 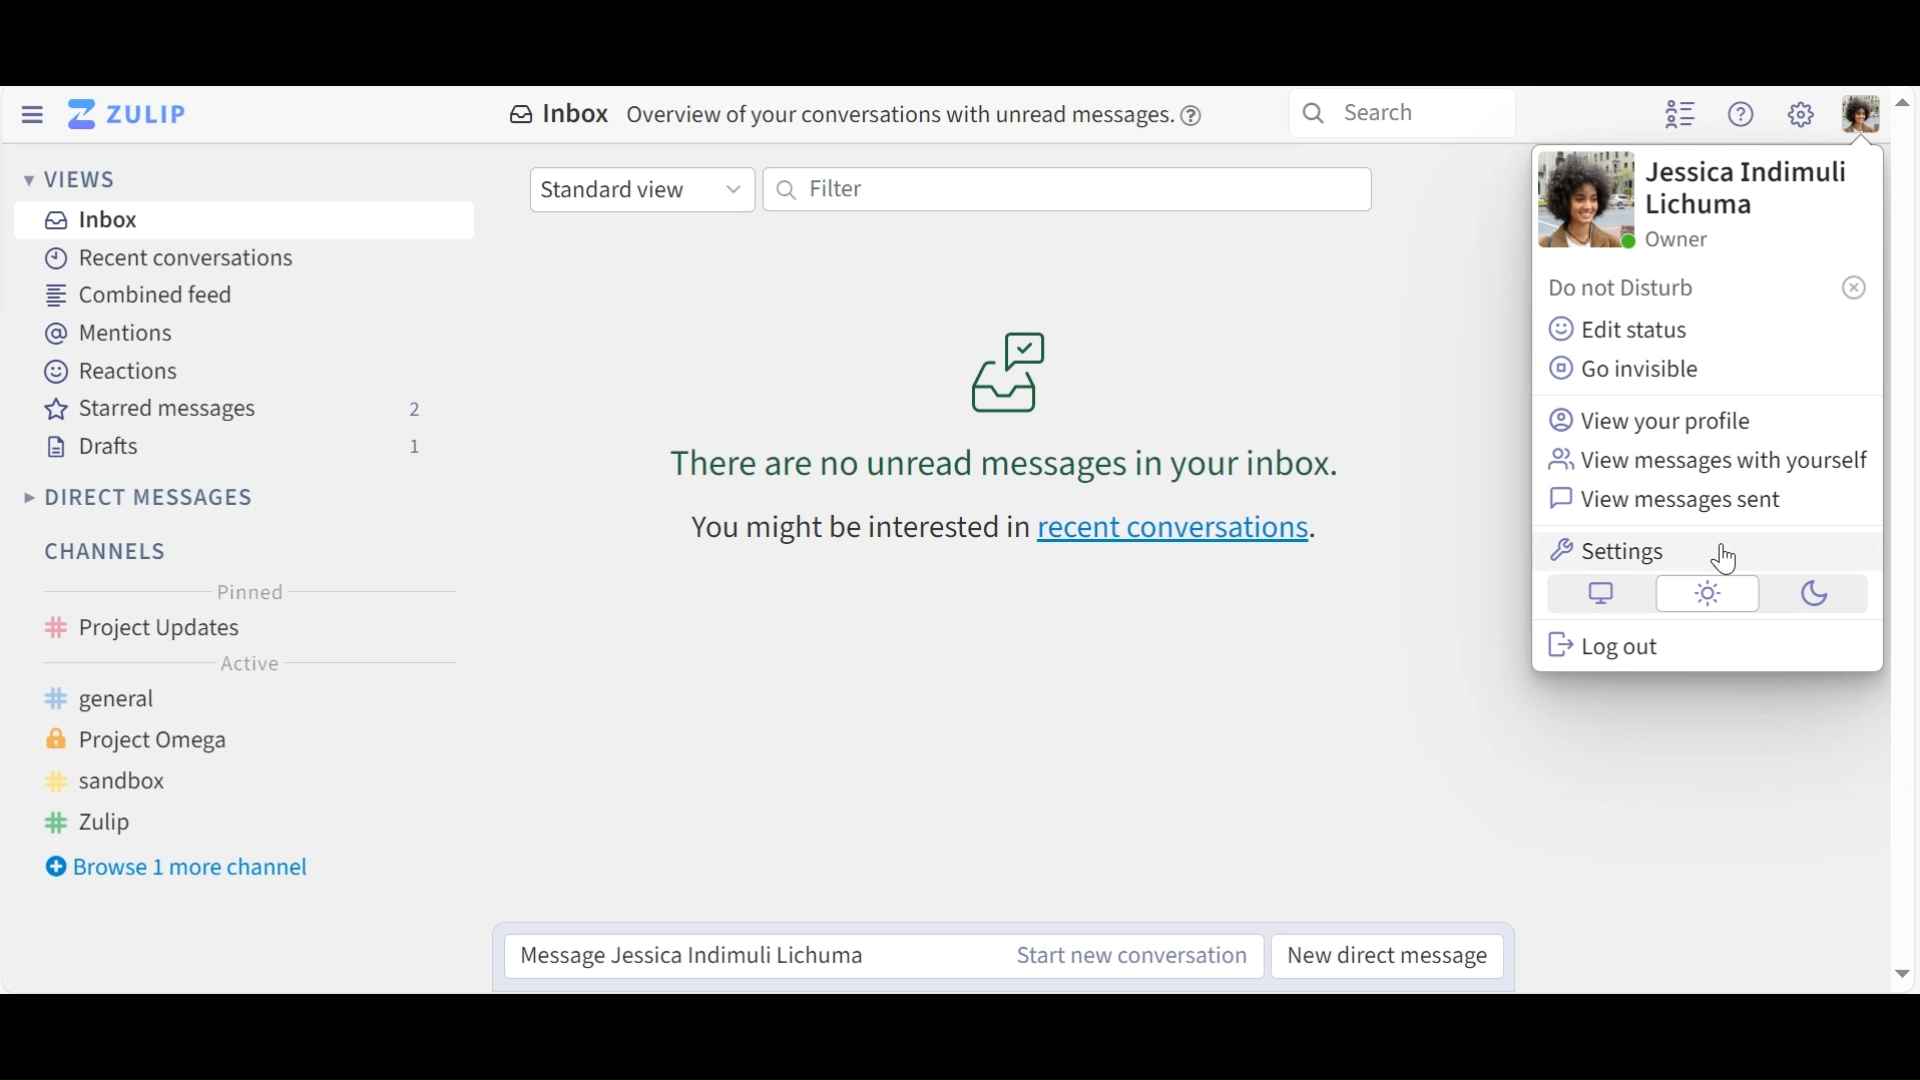 What do you see at coordinates (1743, 188) in the screenshot?
I see `User name` at bounding box center [1743, 188].